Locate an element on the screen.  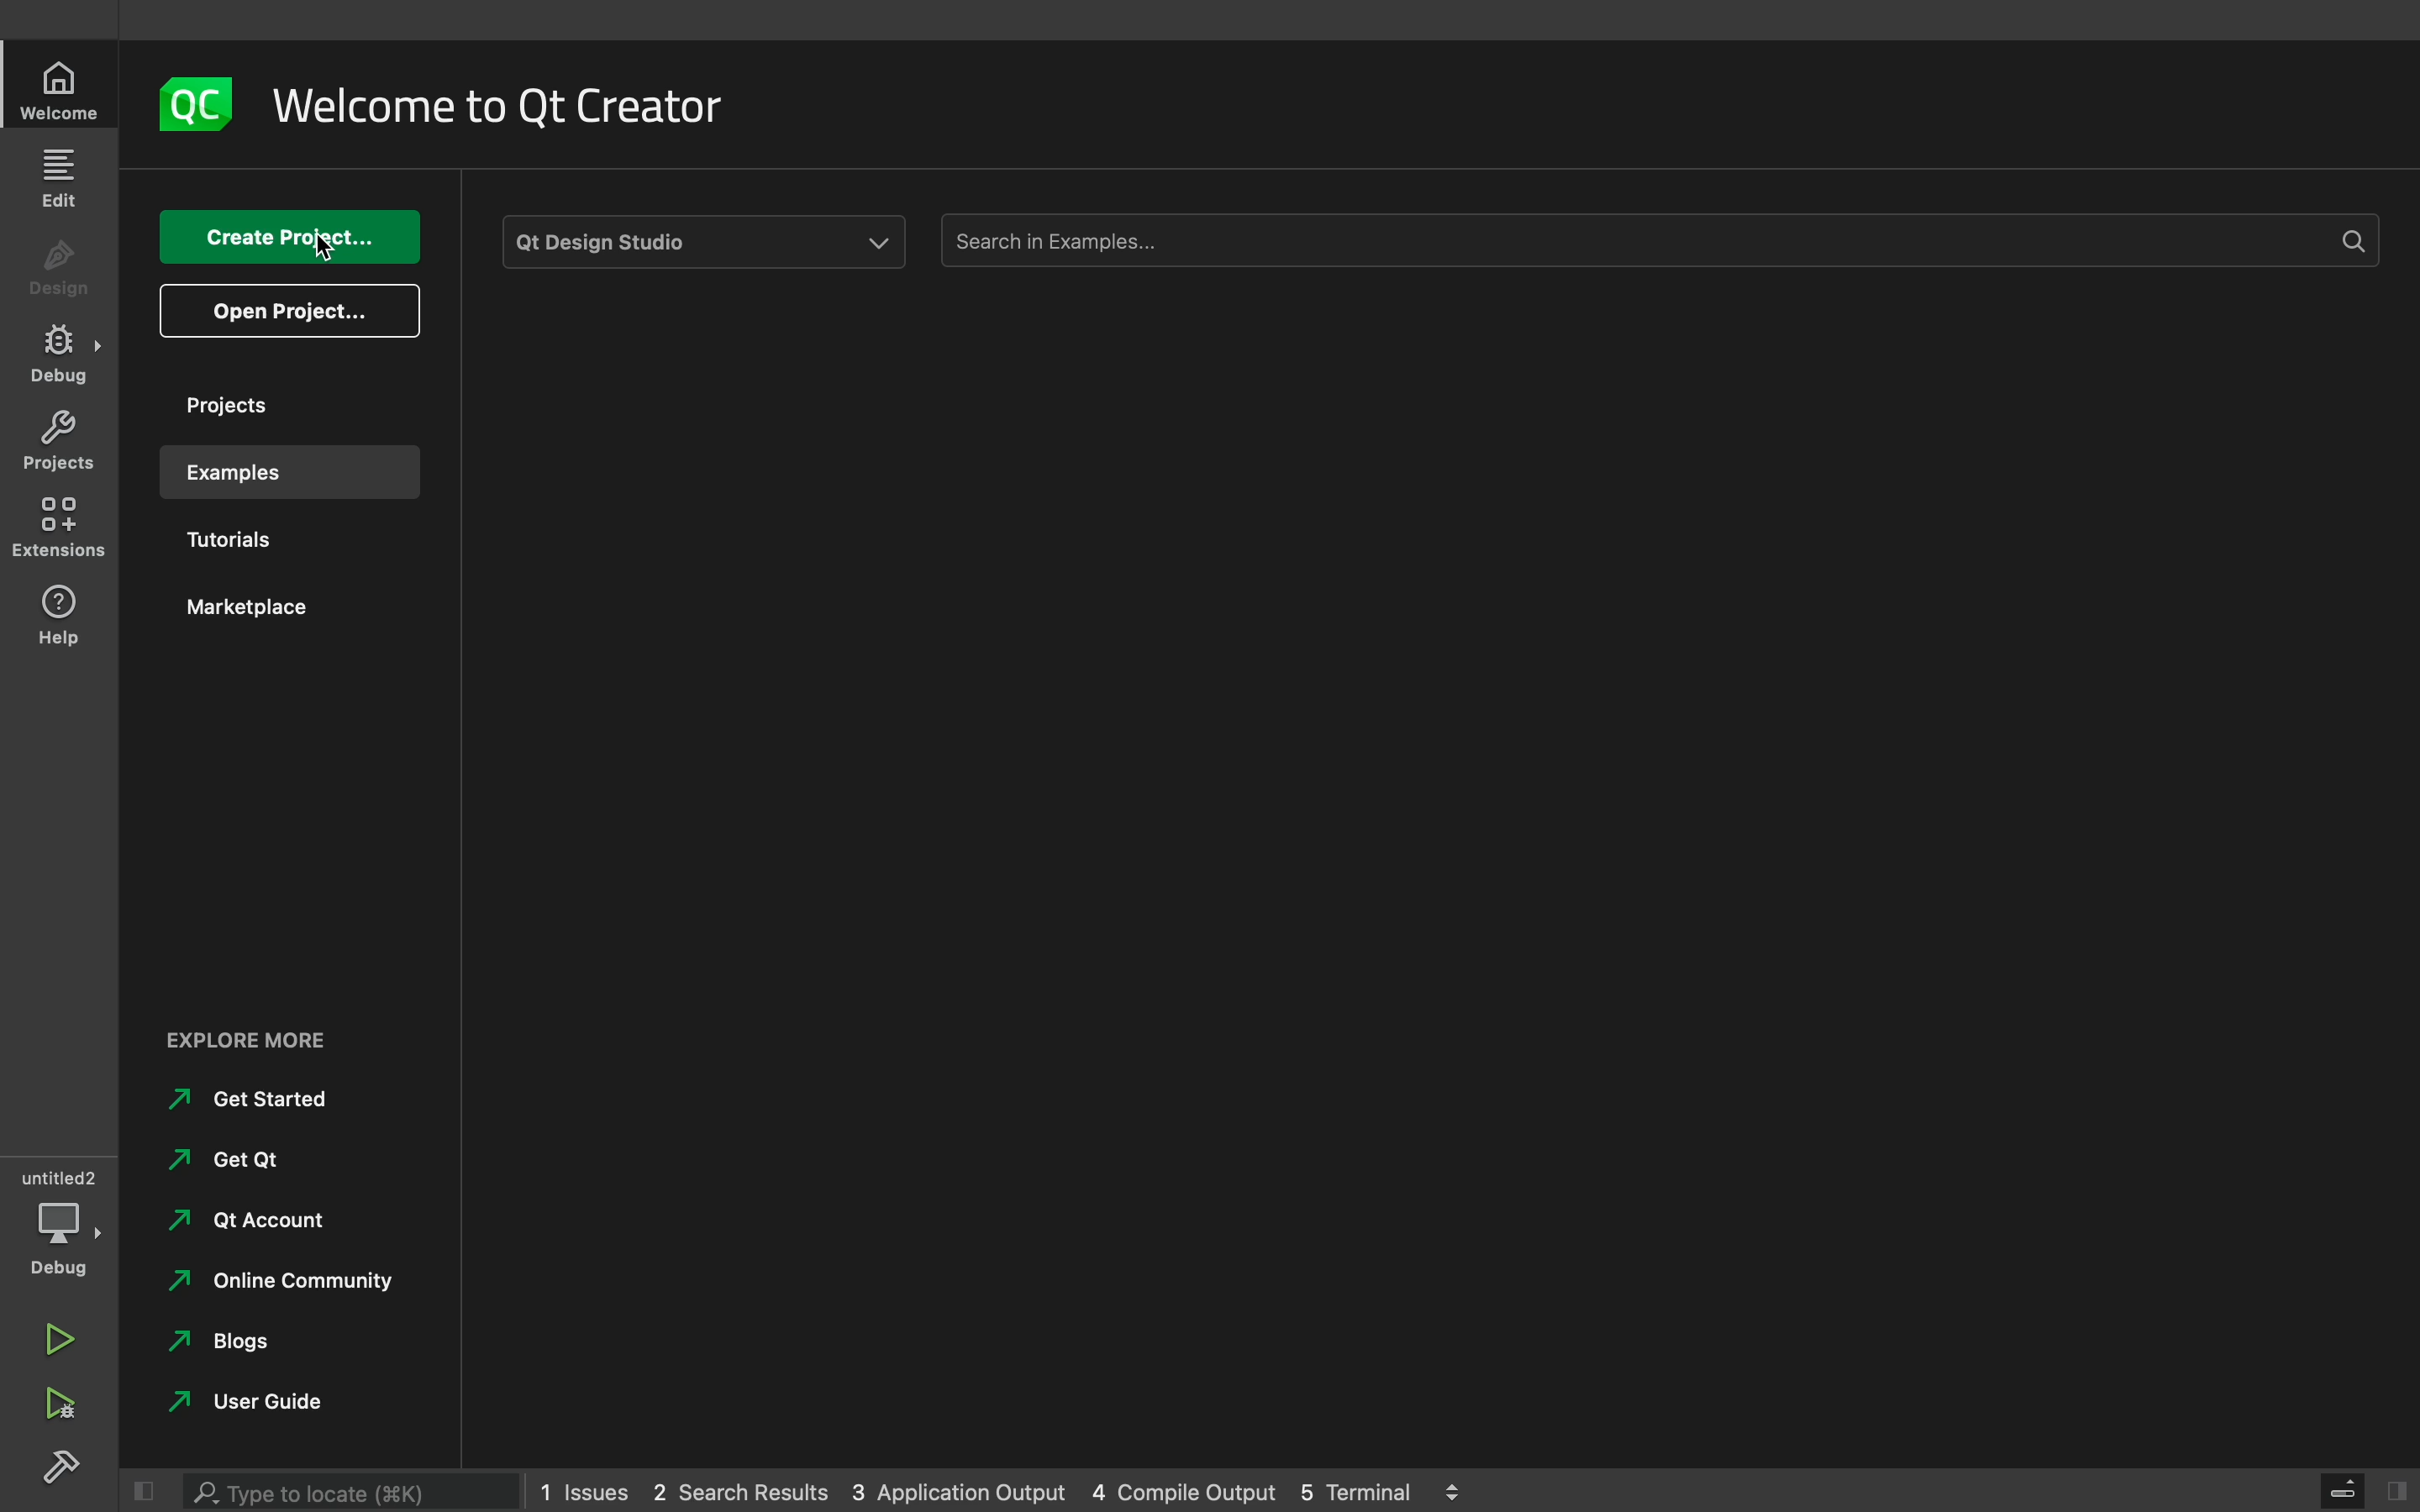
debug is located at coordinates (56, 1225).